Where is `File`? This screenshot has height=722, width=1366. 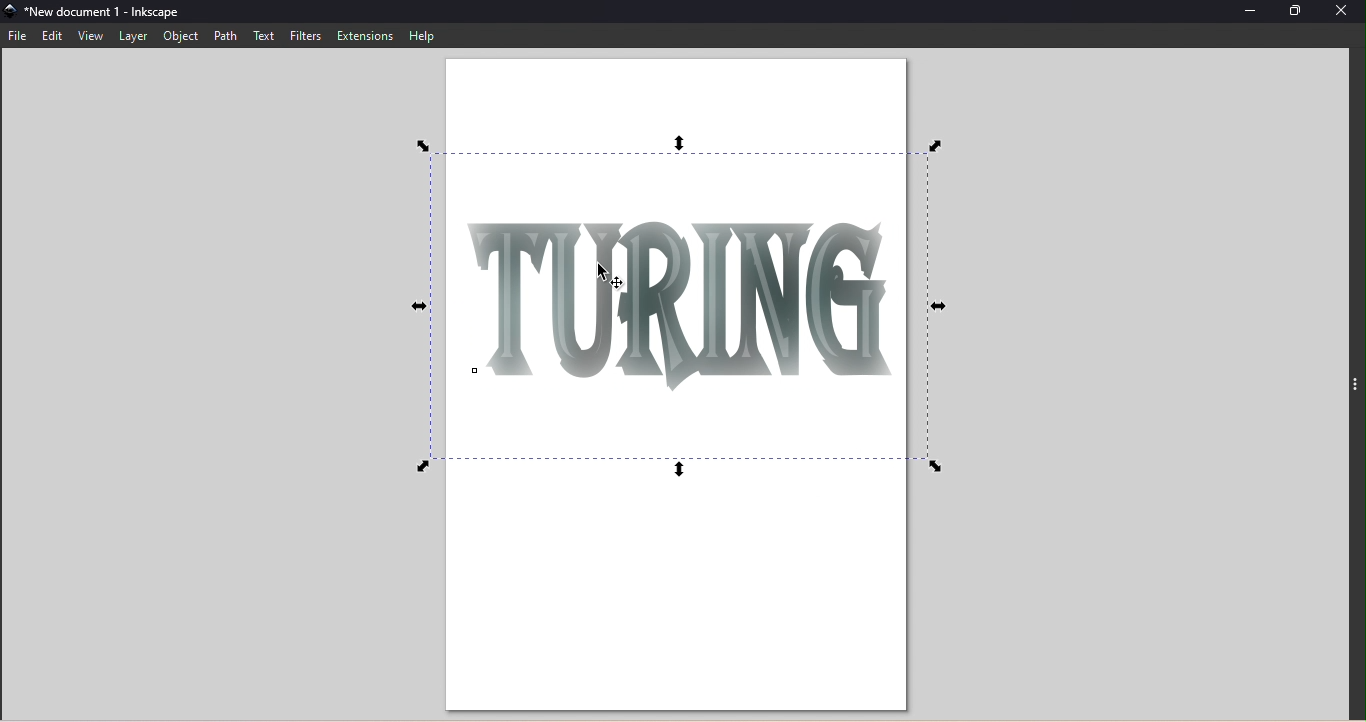 File is located at coordinates (19, 37).